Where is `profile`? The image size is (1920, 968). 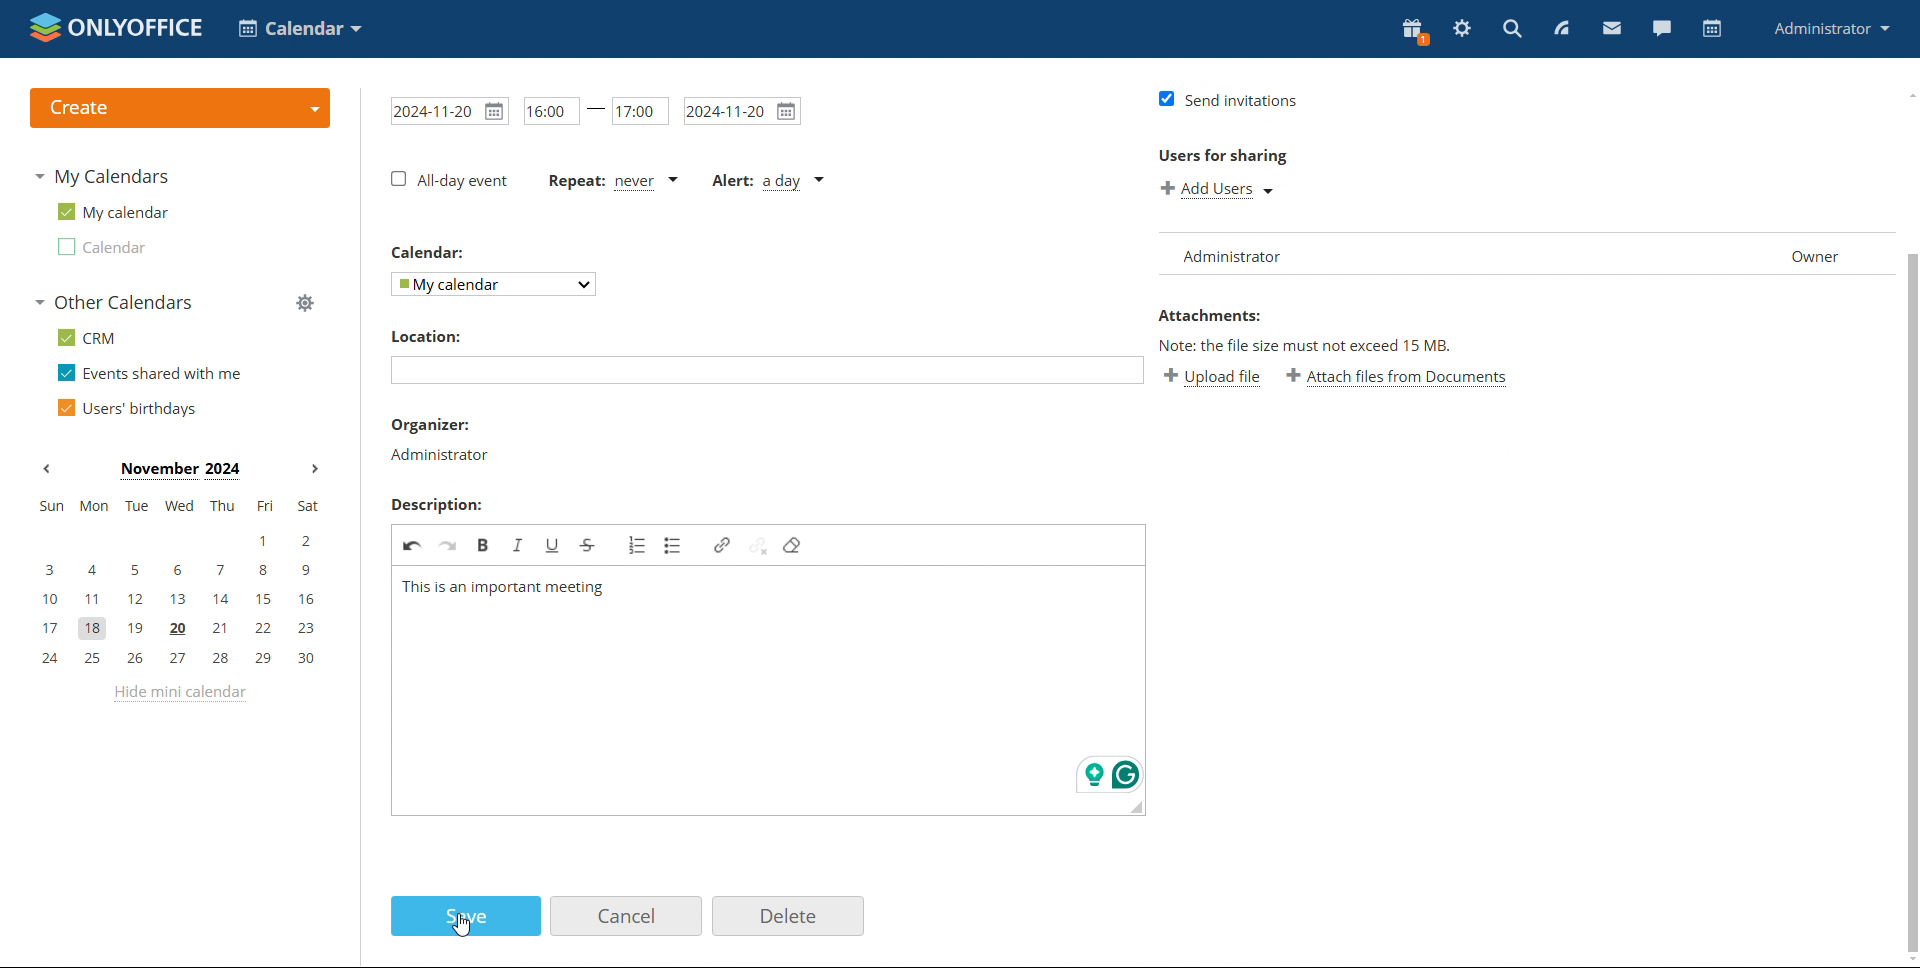 profile is located at coordinates (1830, 29).